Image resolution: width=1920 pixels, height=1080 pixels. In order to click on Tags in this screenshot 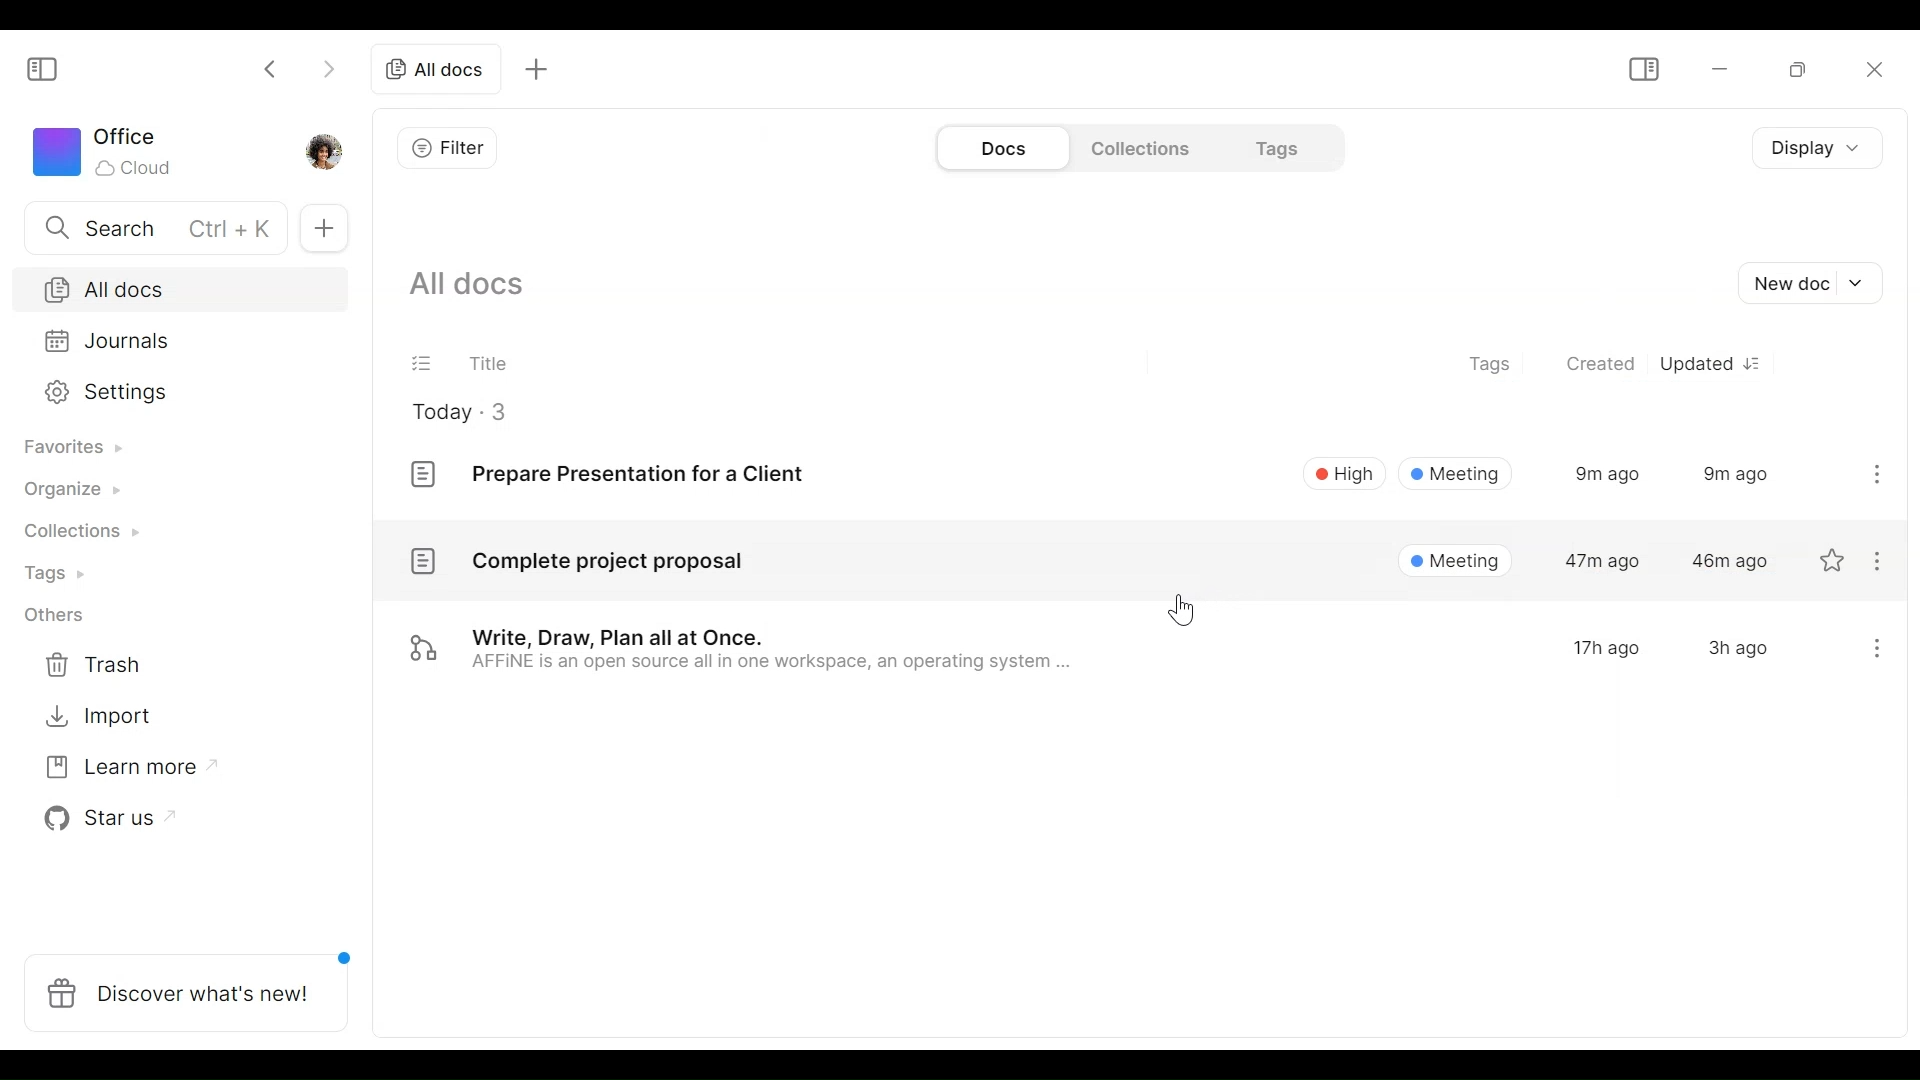, I will do `click(1281, 147)`.